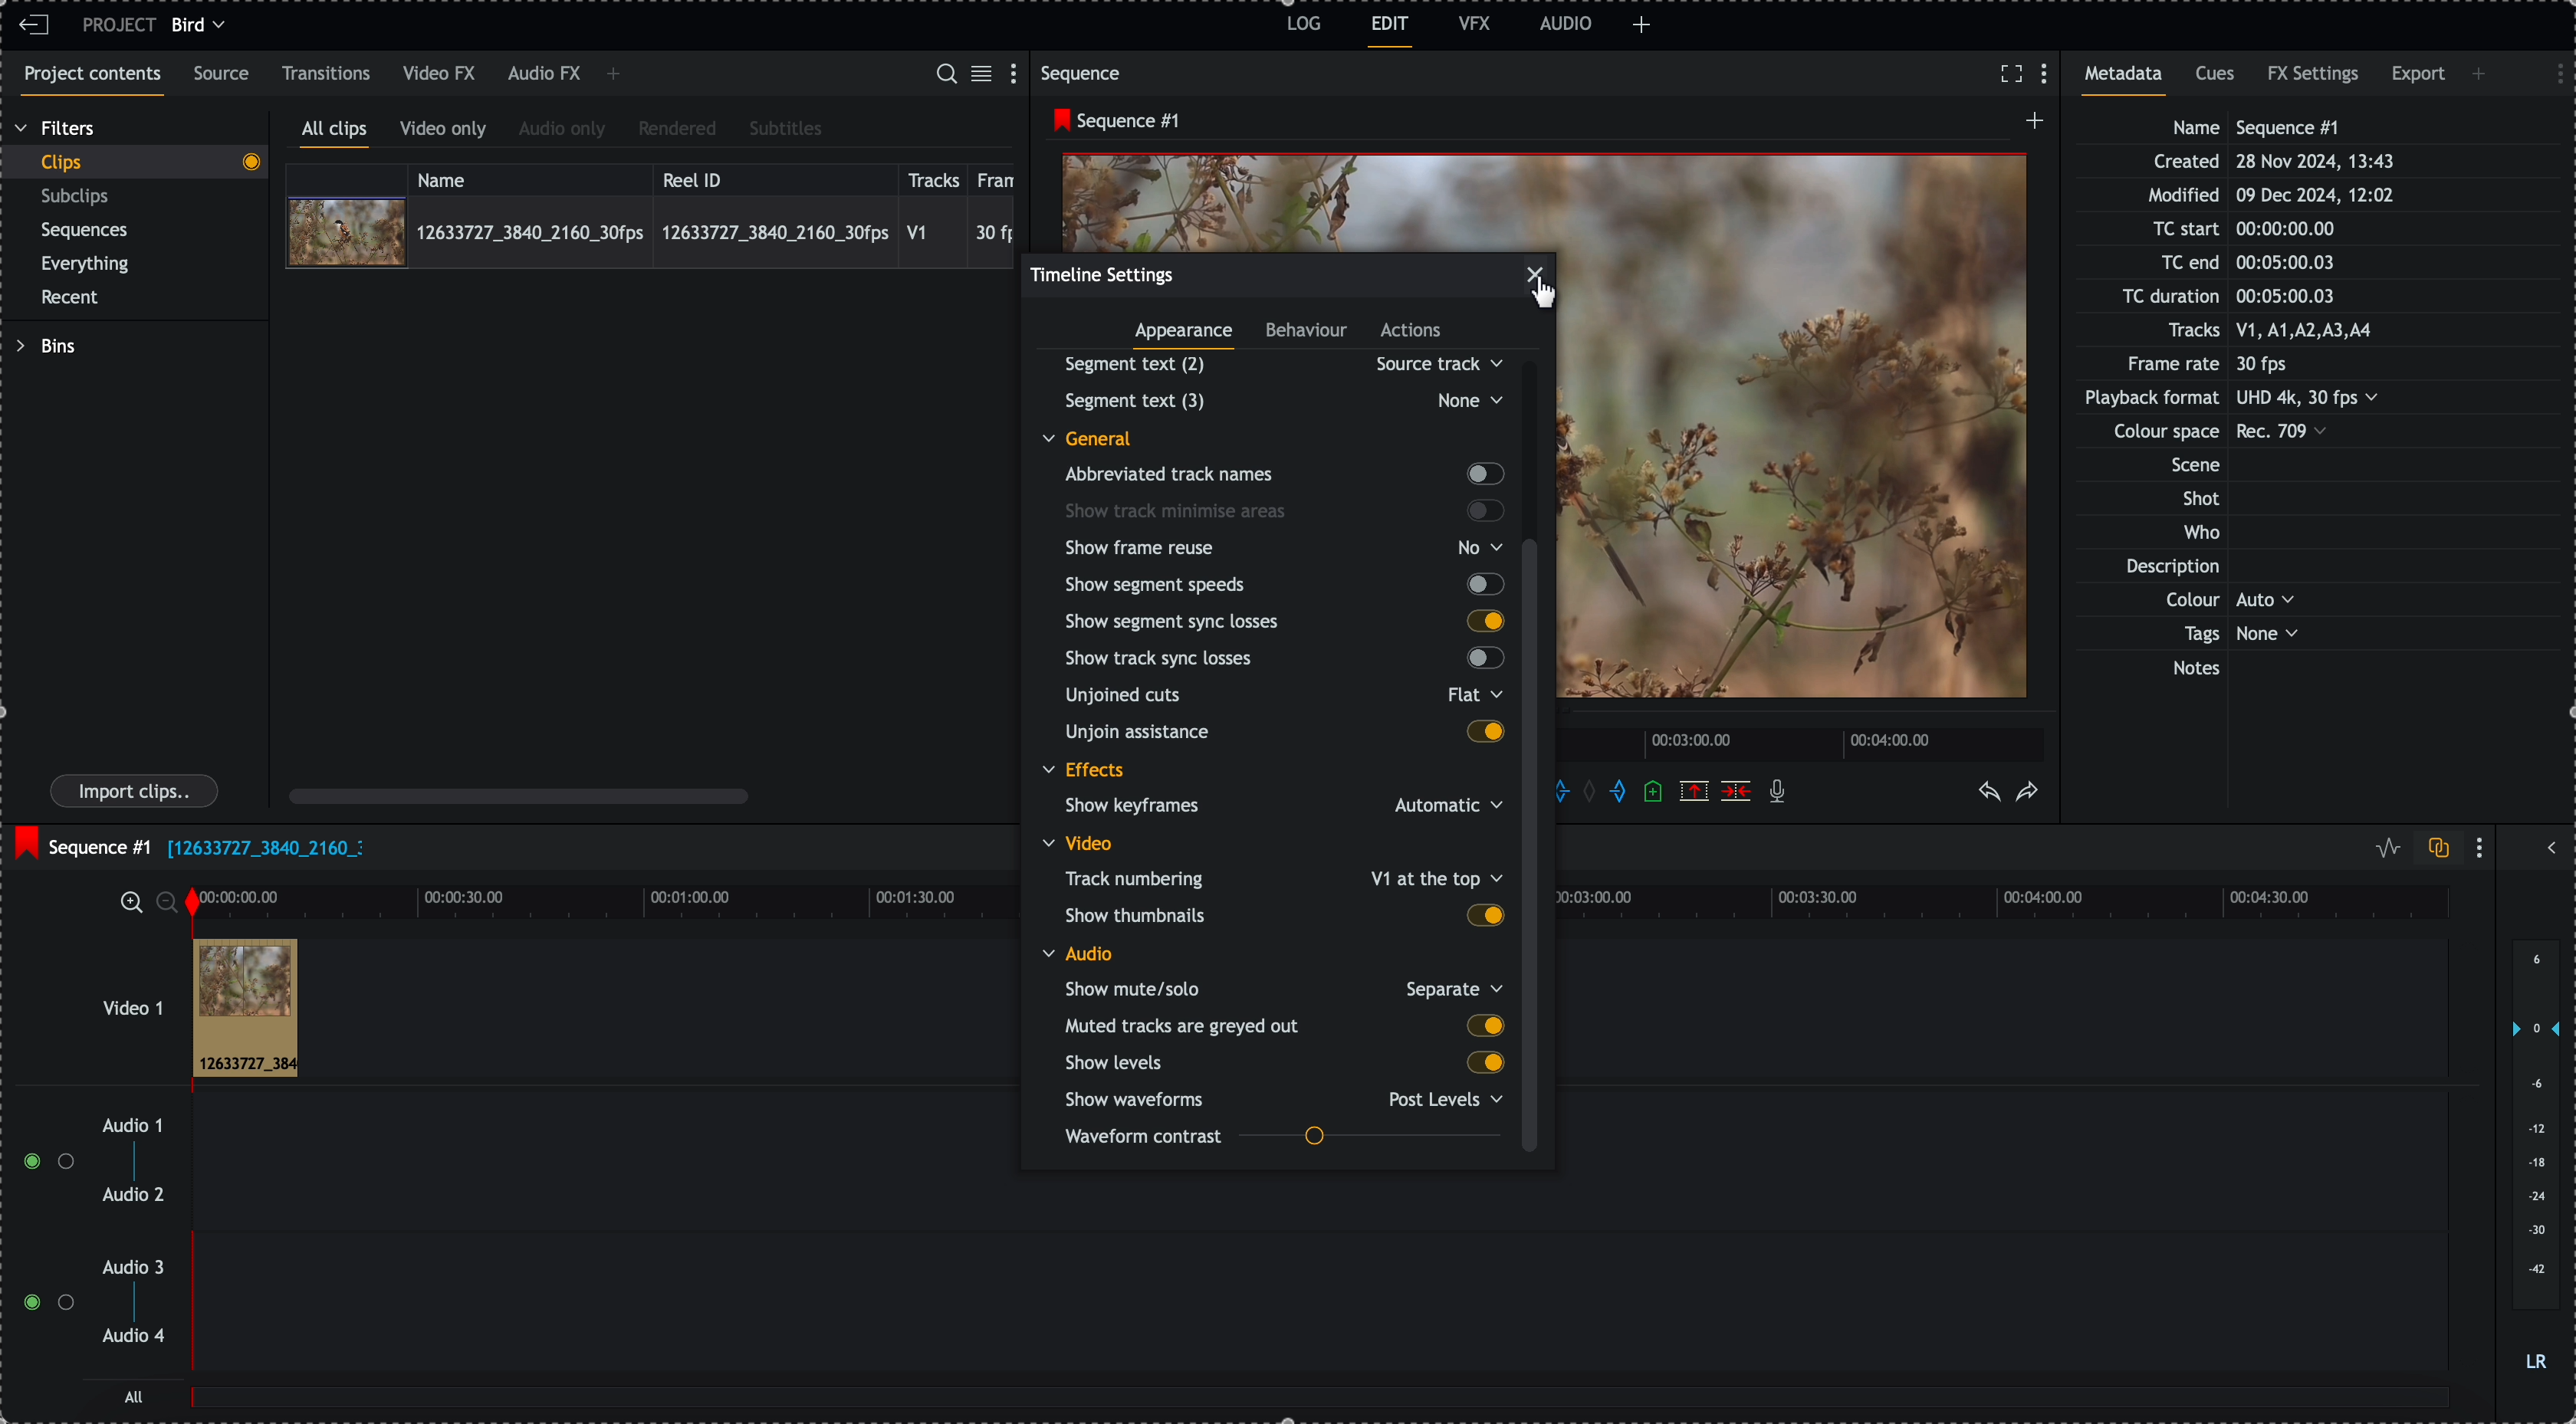 The image size is (2576, 1424). I want to click on sequences, so click(85, 234).